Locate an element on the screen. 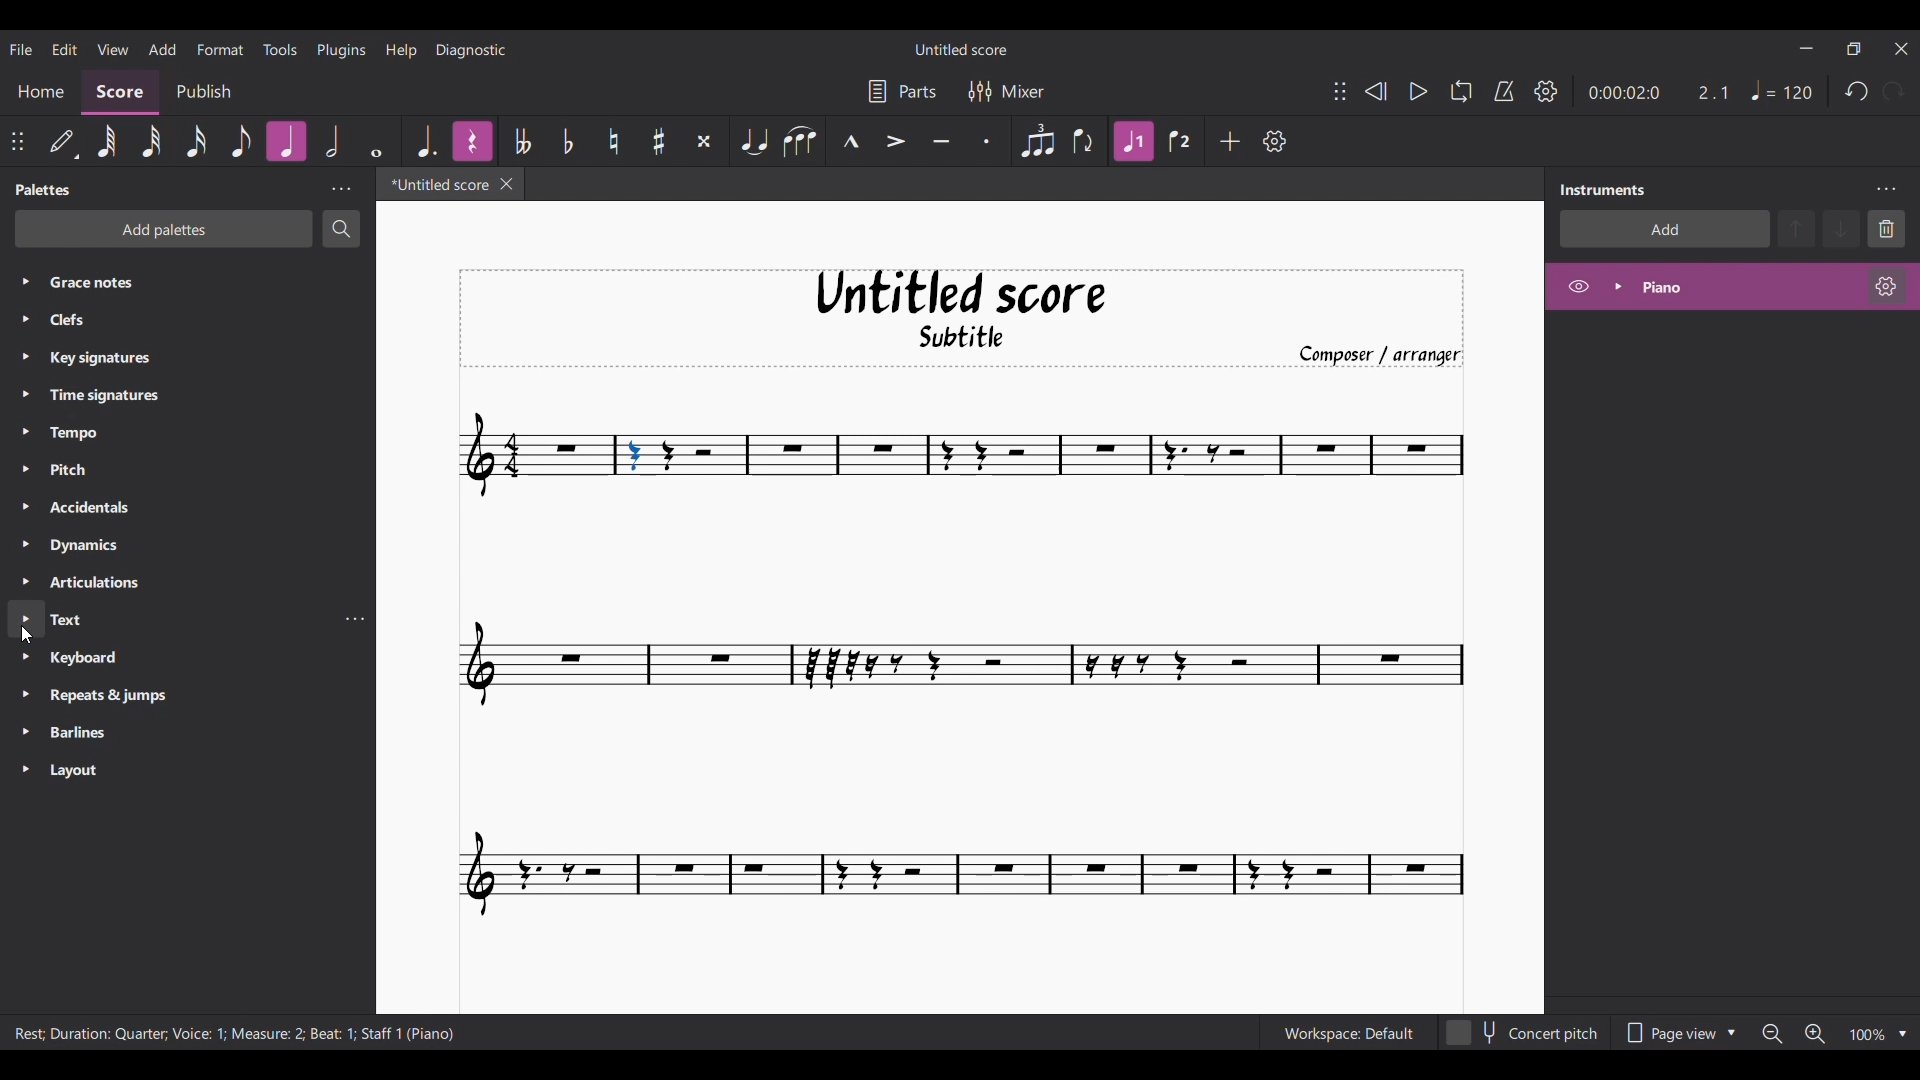 The height and width of the screenshot is (1080, 1920). Zoom in is located at coordinates (1815, 1034).